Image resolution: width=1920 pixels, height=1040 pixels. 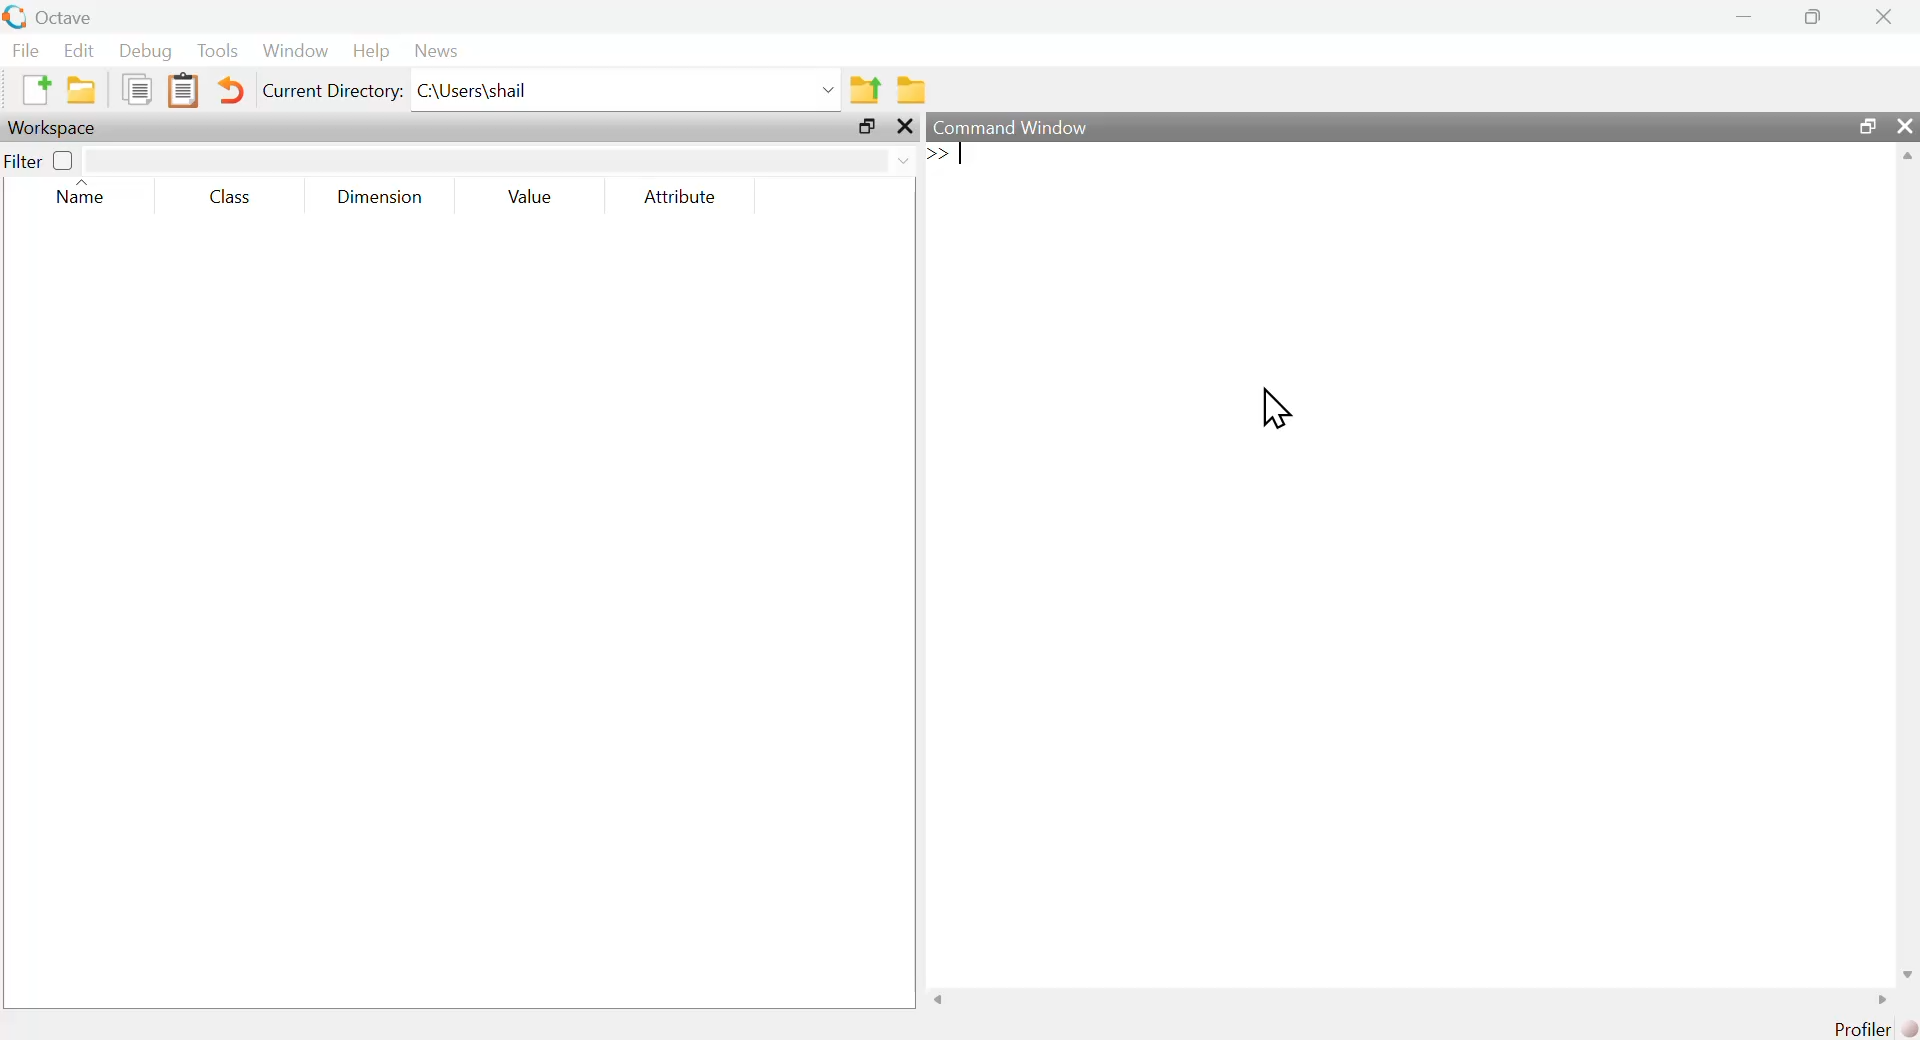 I want to click on Clipboard, so click(x=183, y=91).